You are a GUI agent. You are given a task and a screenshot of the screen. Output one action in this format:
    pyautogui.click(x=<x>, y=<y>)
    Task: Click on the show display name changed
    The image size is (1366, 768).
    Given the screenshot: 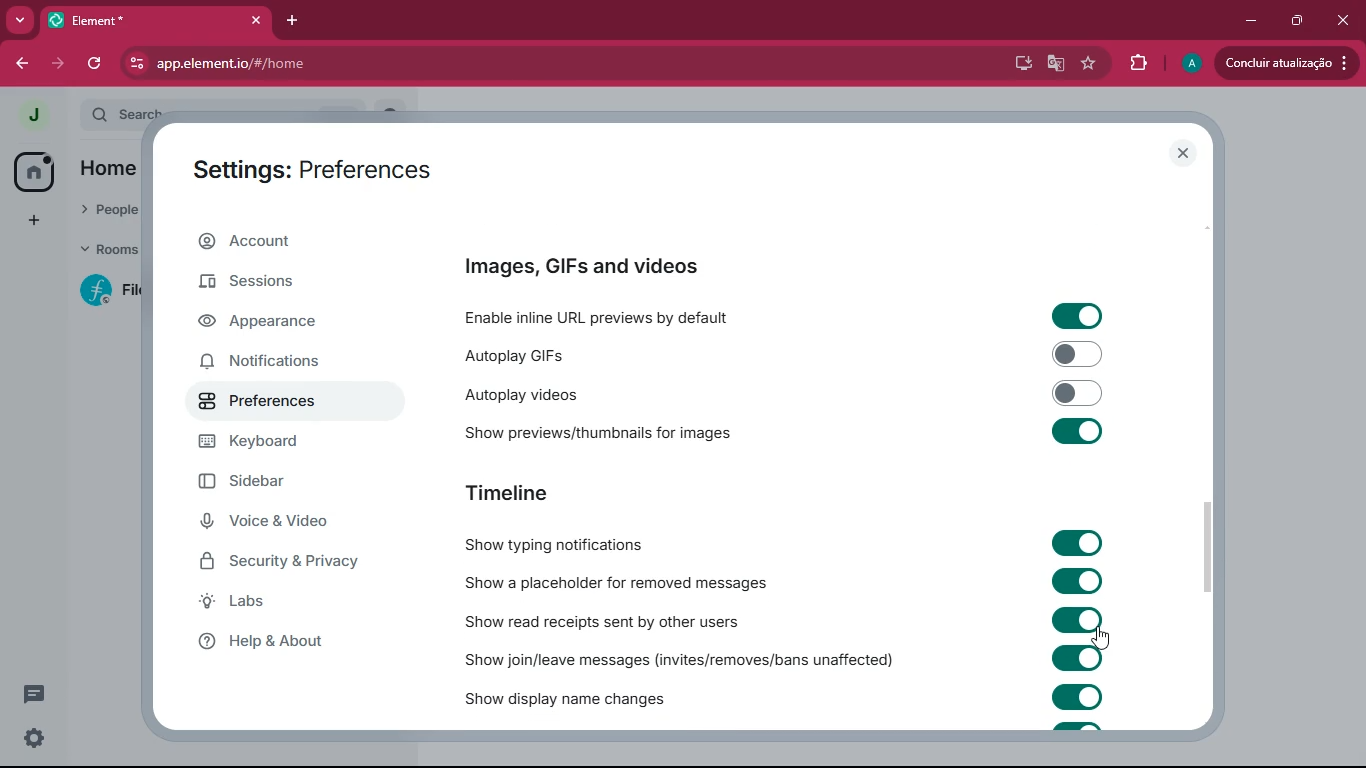 What is the action you would take?
    pyautogui.click(x=575, y=697)
    